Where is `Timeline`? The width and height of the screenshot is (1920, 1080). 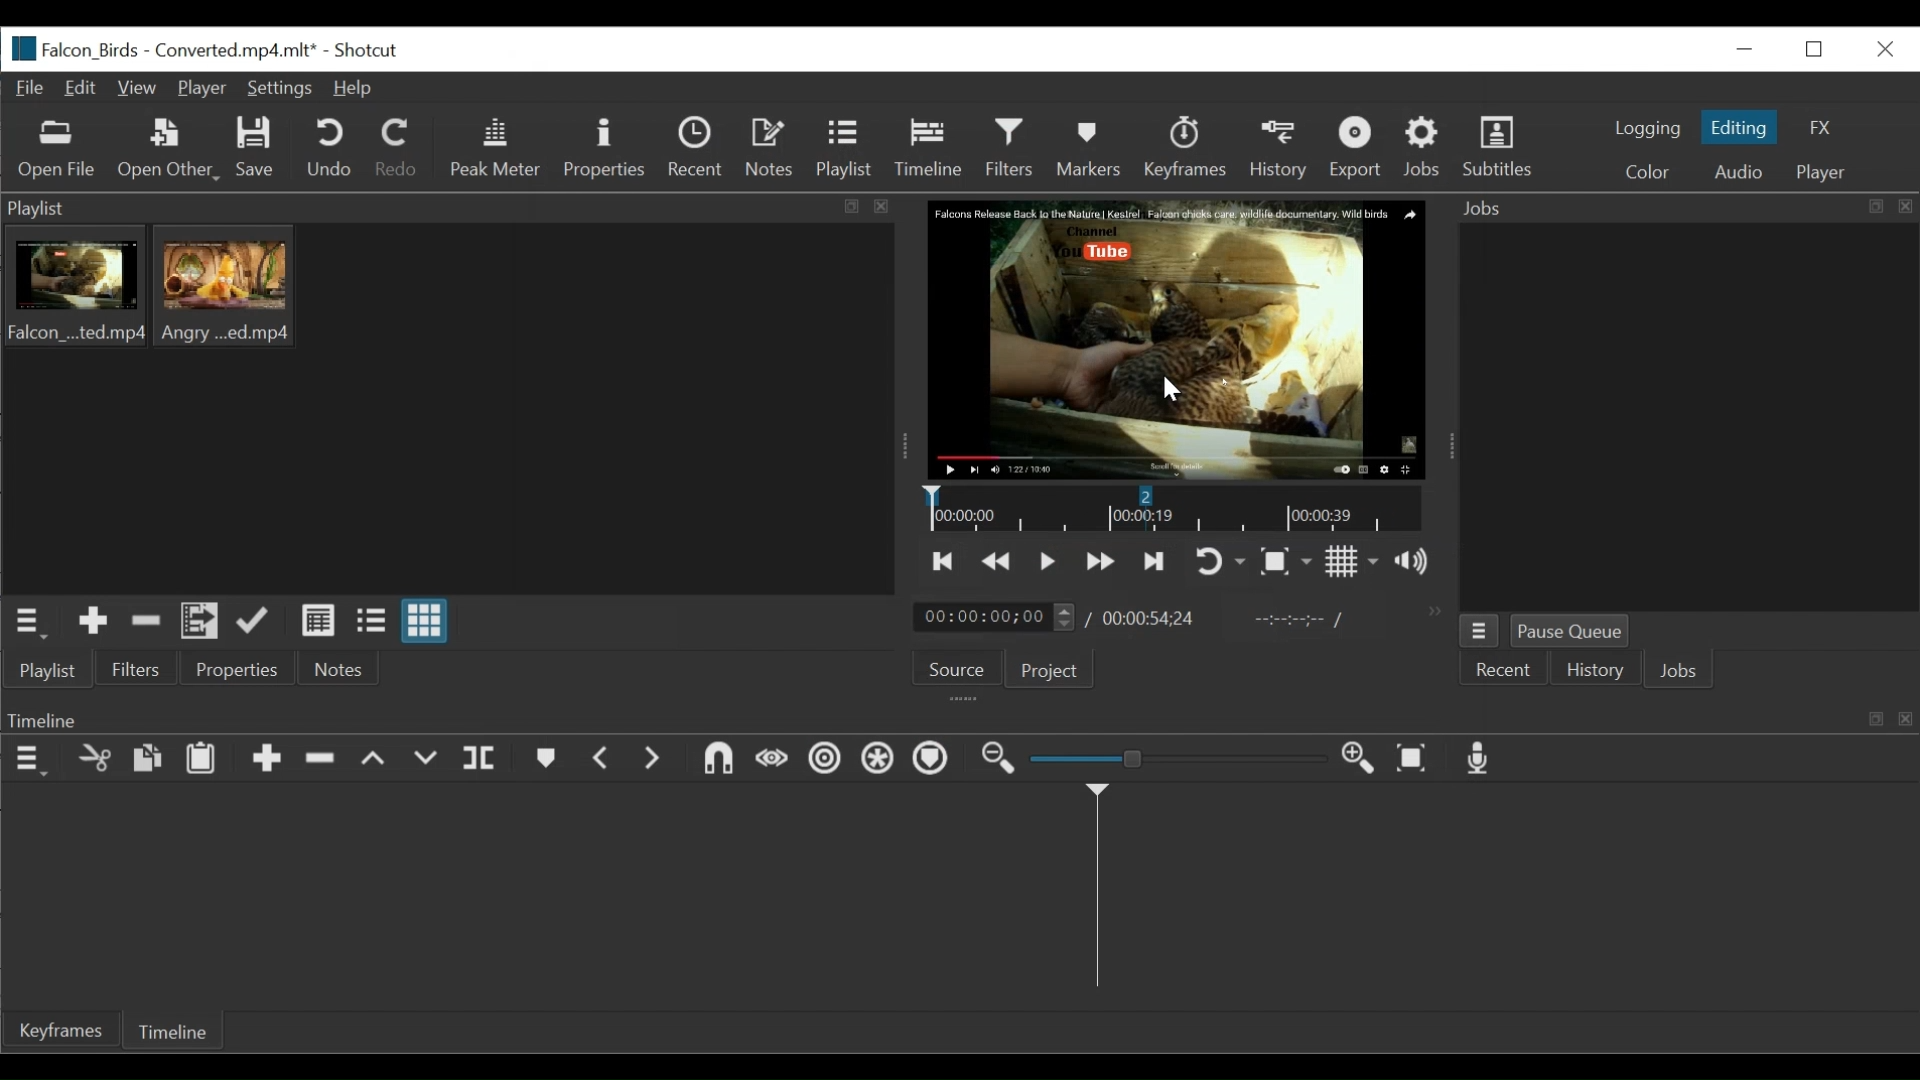
Timeline is located at coordinates (928, 148).